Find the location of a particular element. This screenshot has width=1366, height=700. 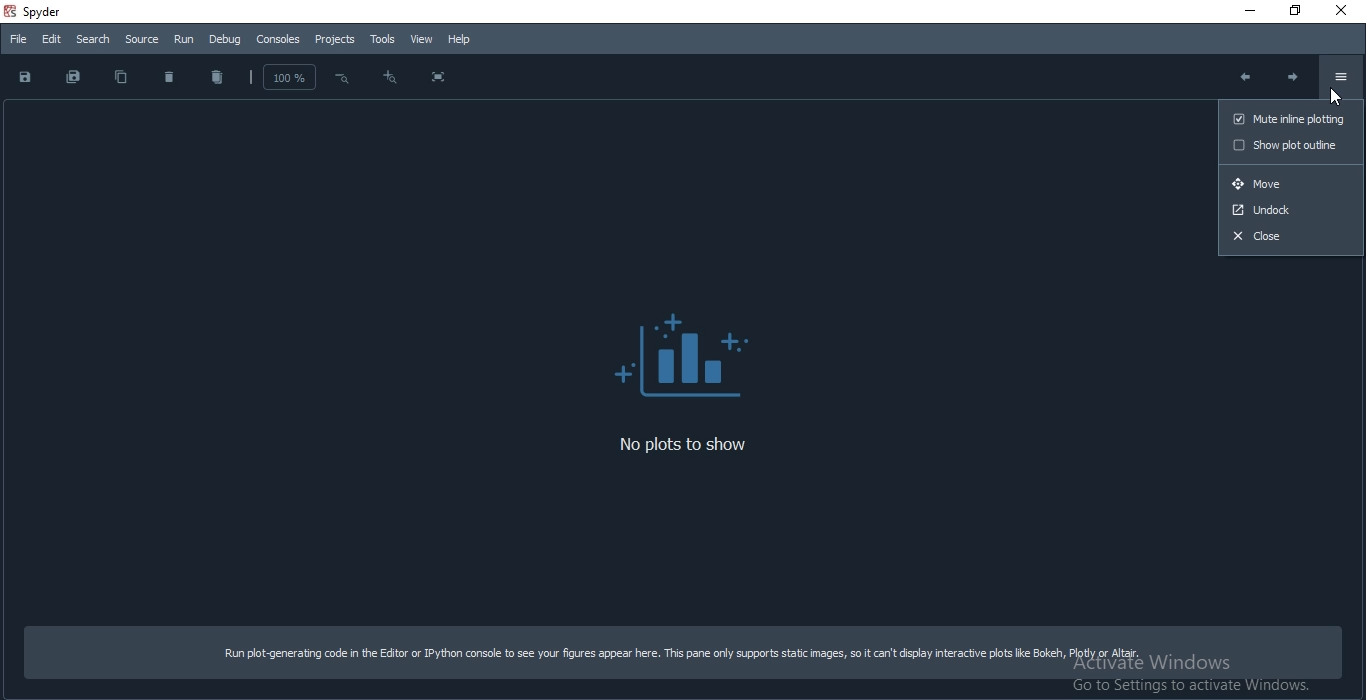

activate windows. Go to Settings to activate Windows. is located at coordinates (1187, 677).